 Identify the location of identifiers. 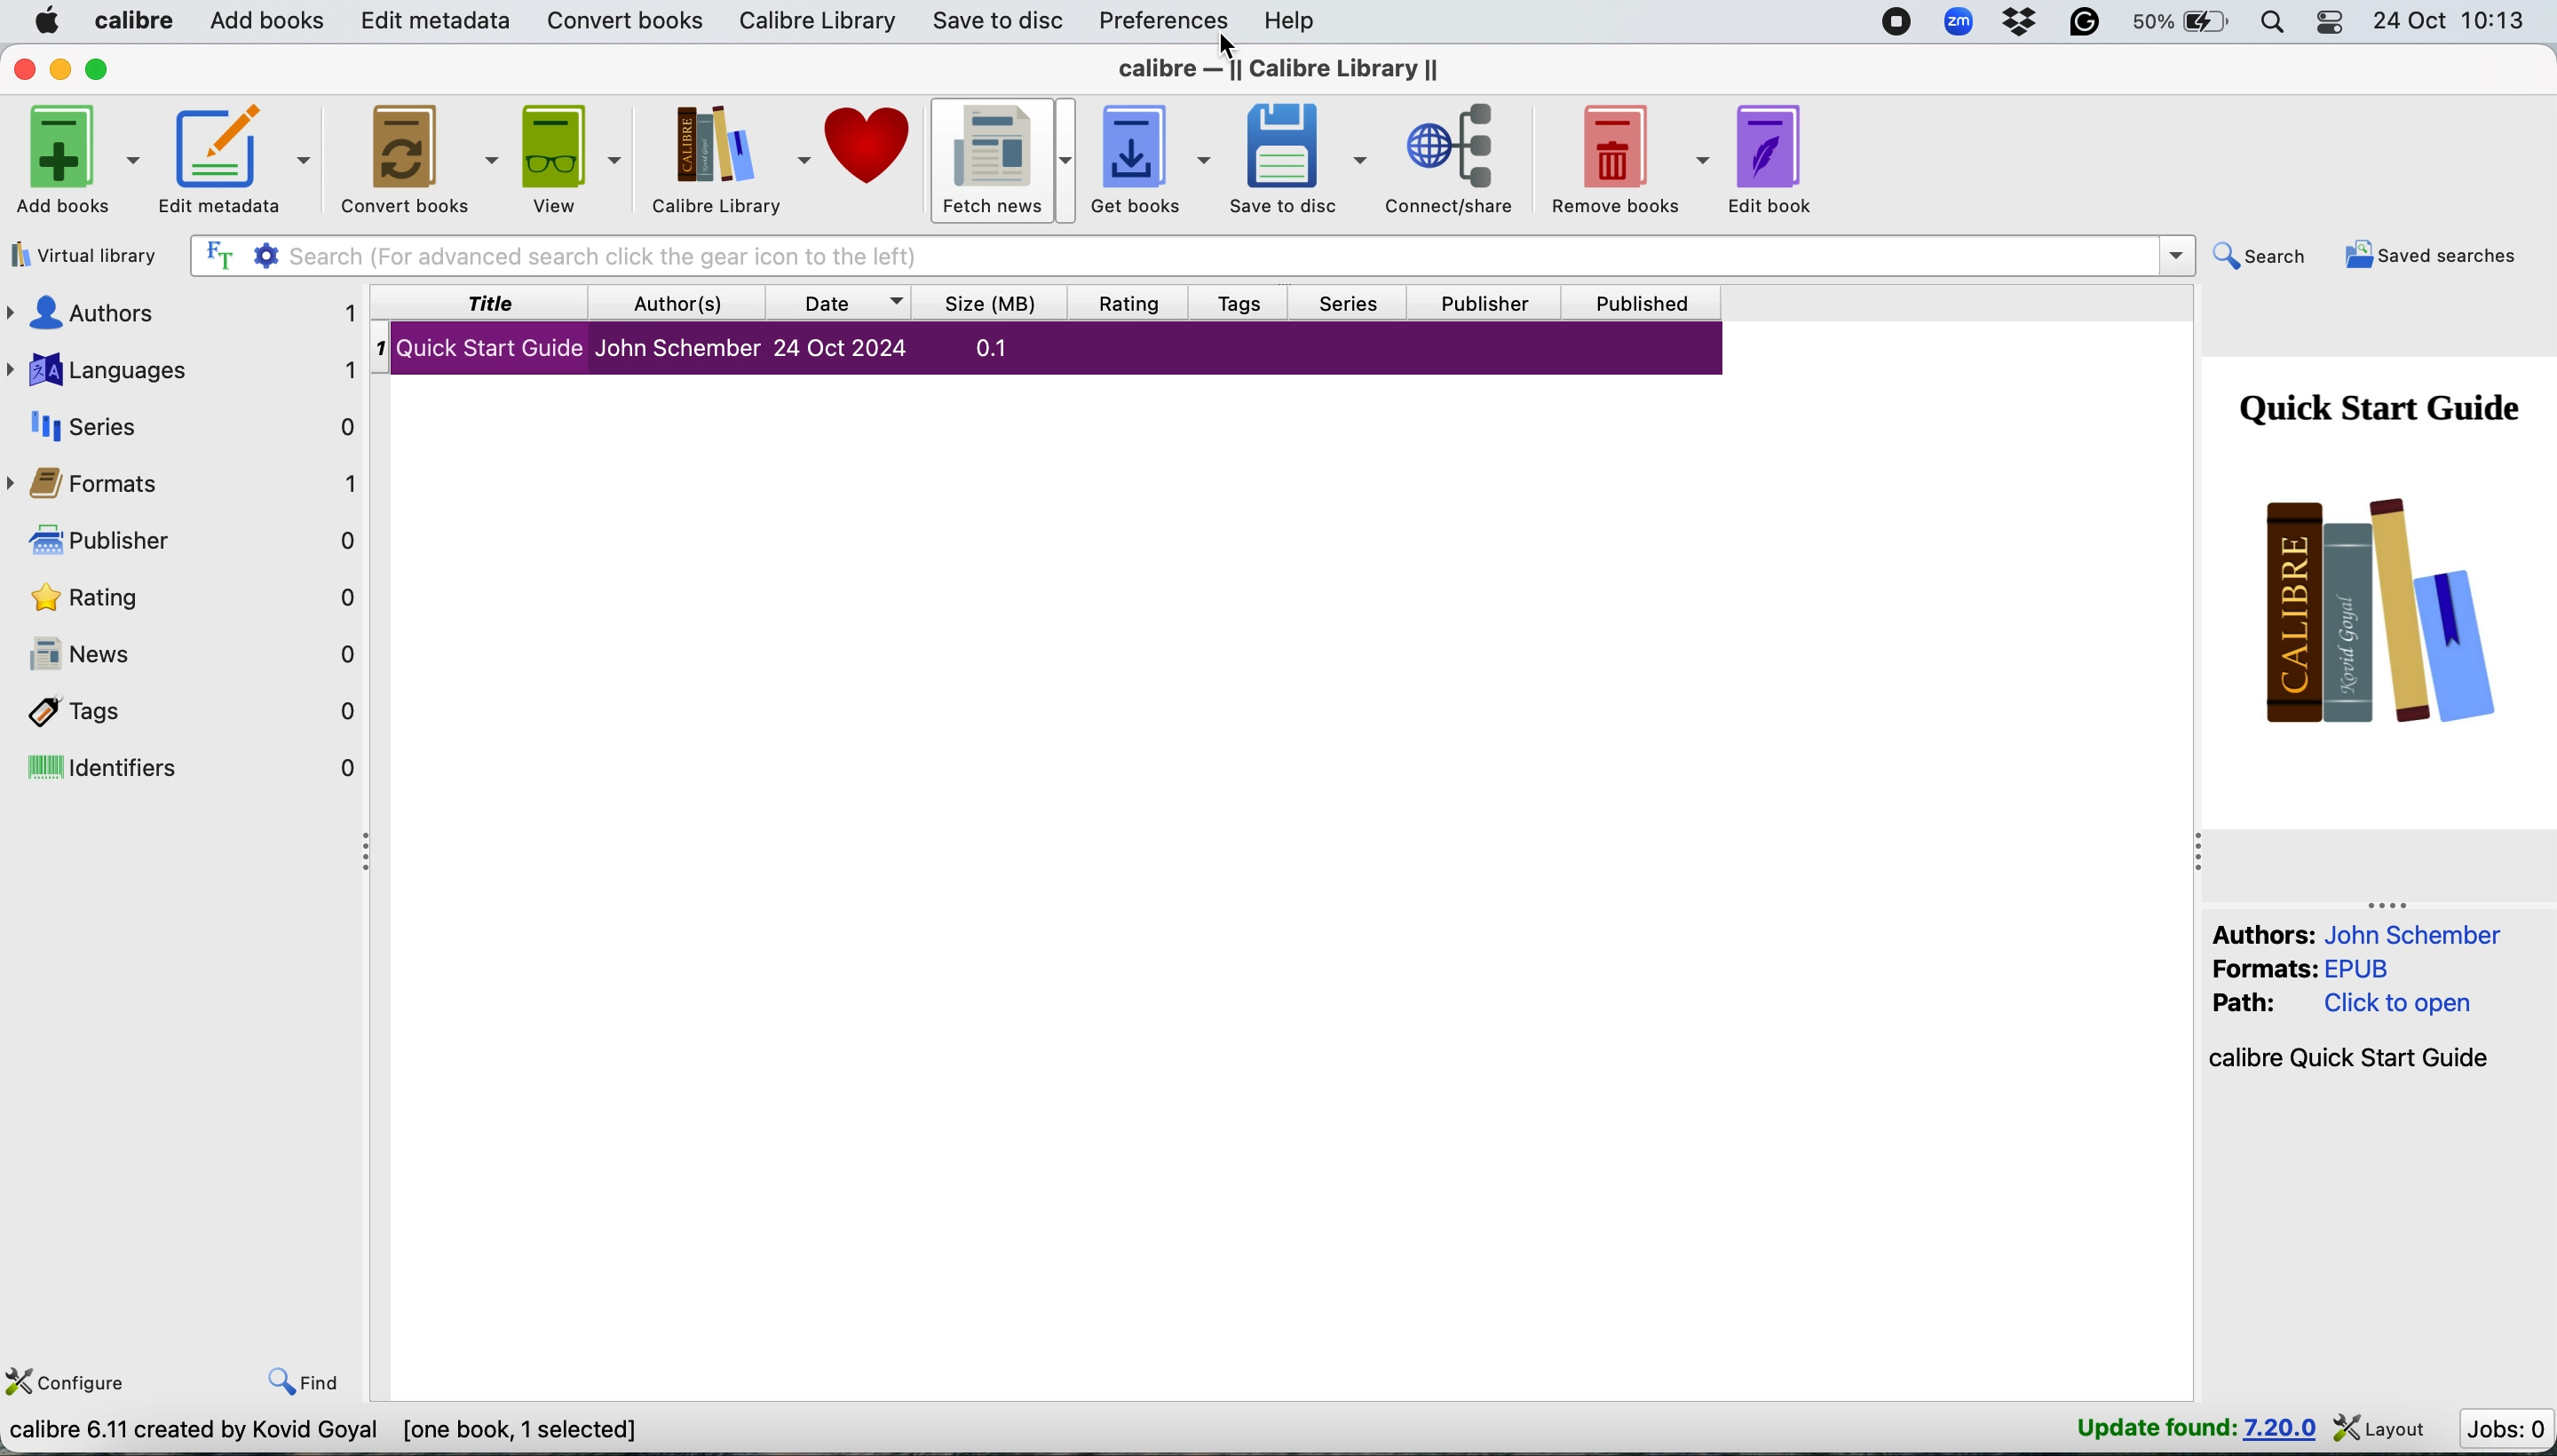
(193, 772).